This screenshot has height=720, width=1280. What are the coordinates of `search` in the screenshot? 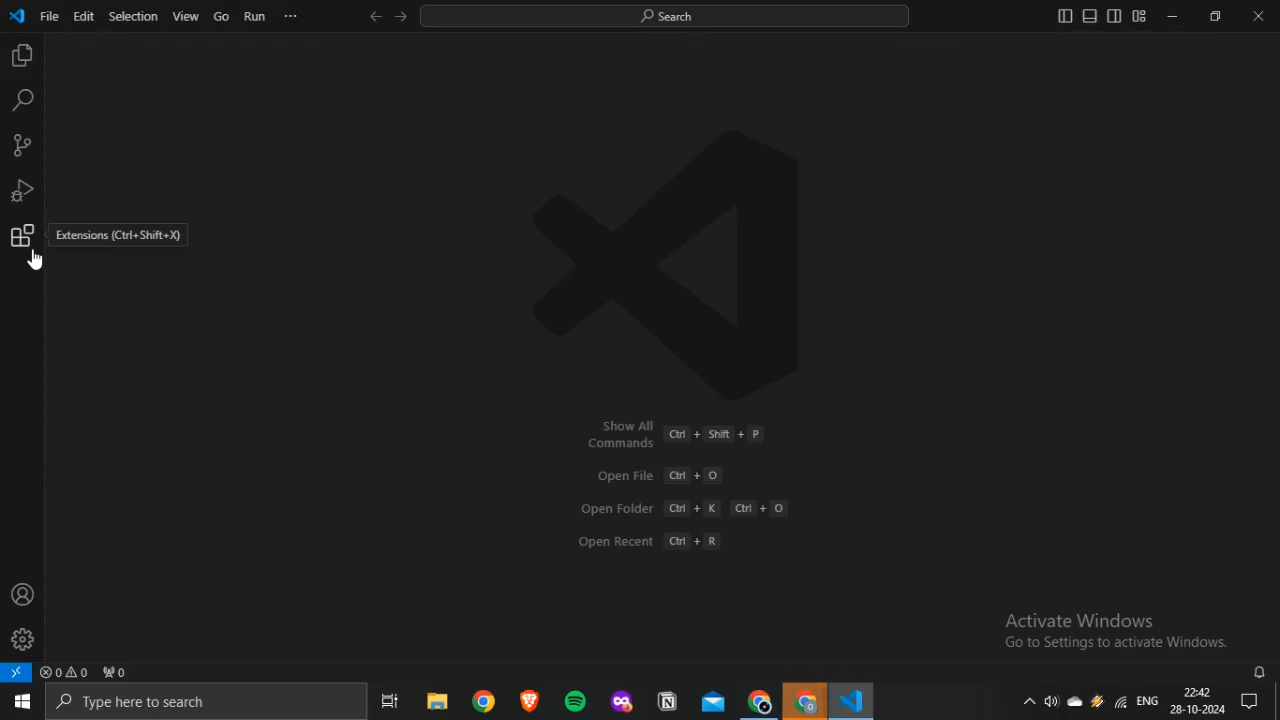 It's located at (664, 16).